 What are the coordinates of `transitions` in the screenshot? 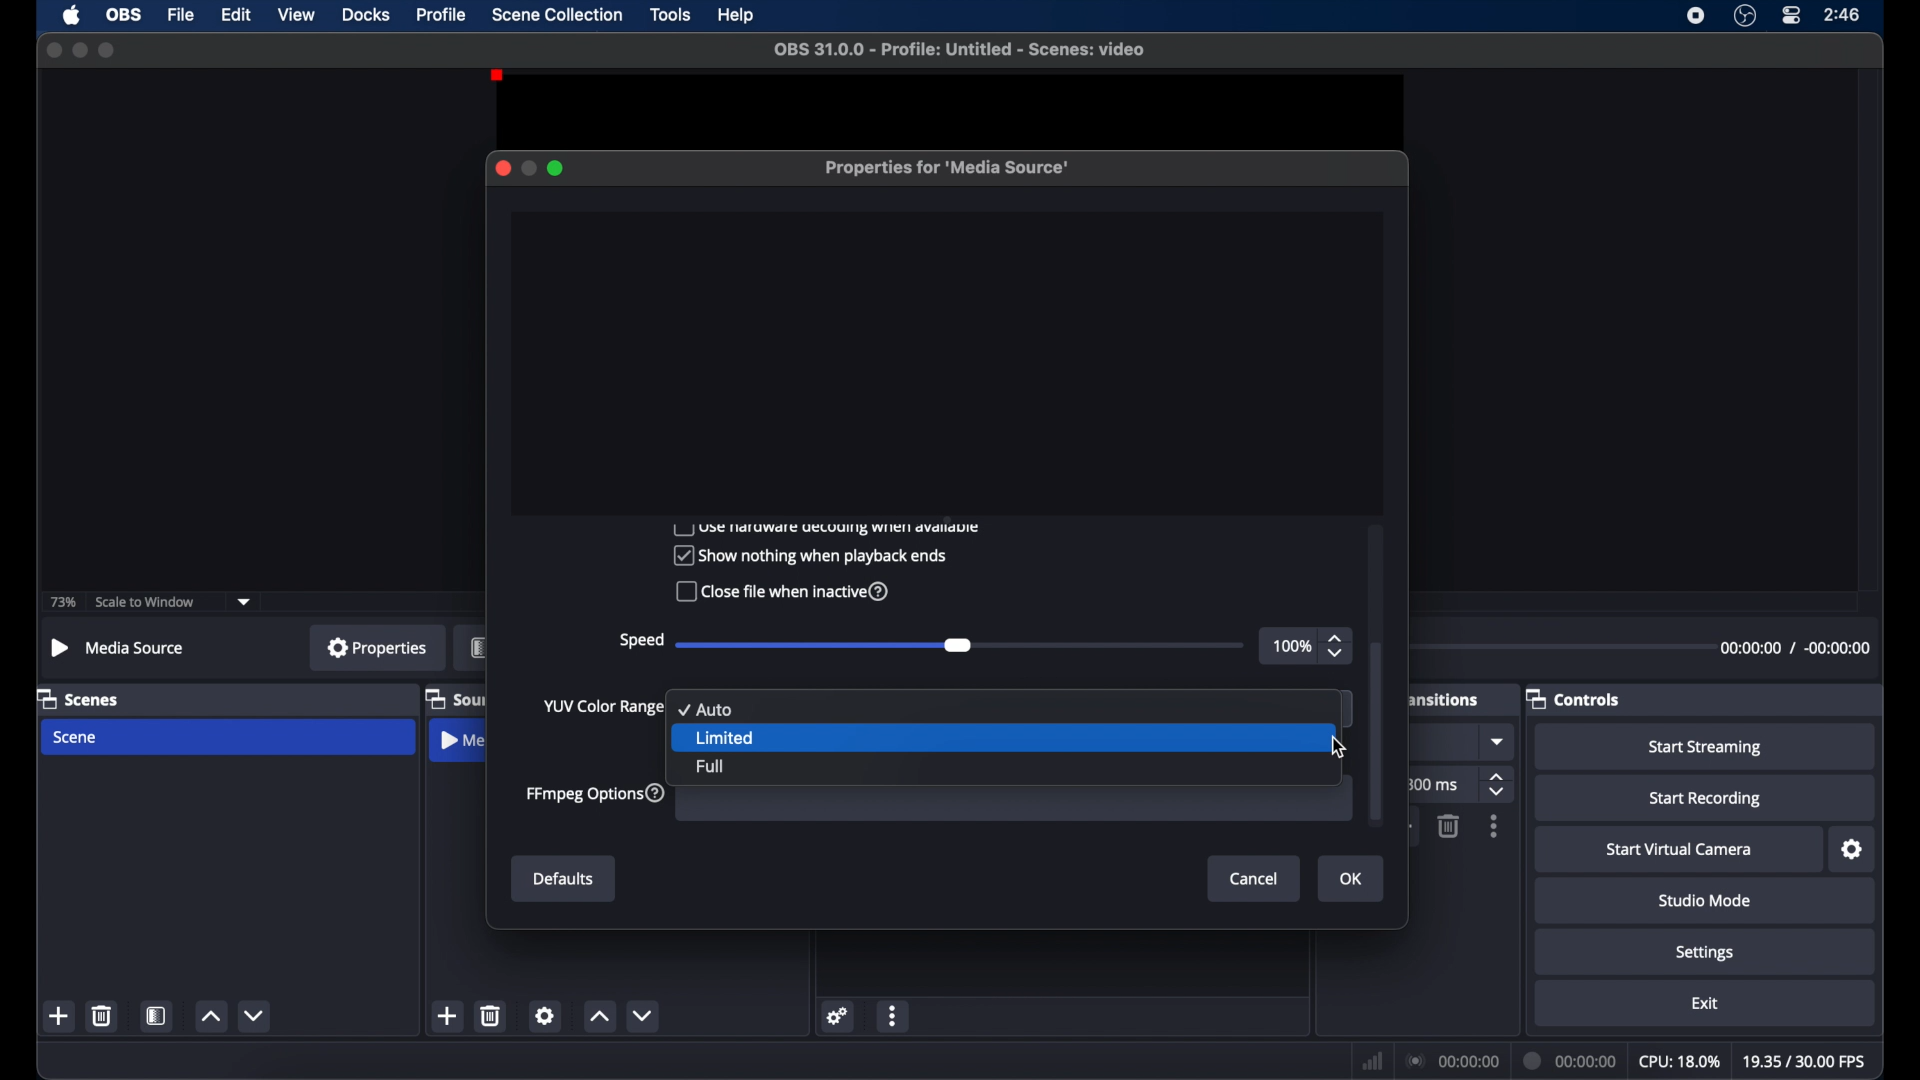 It's located at (1443, 700).